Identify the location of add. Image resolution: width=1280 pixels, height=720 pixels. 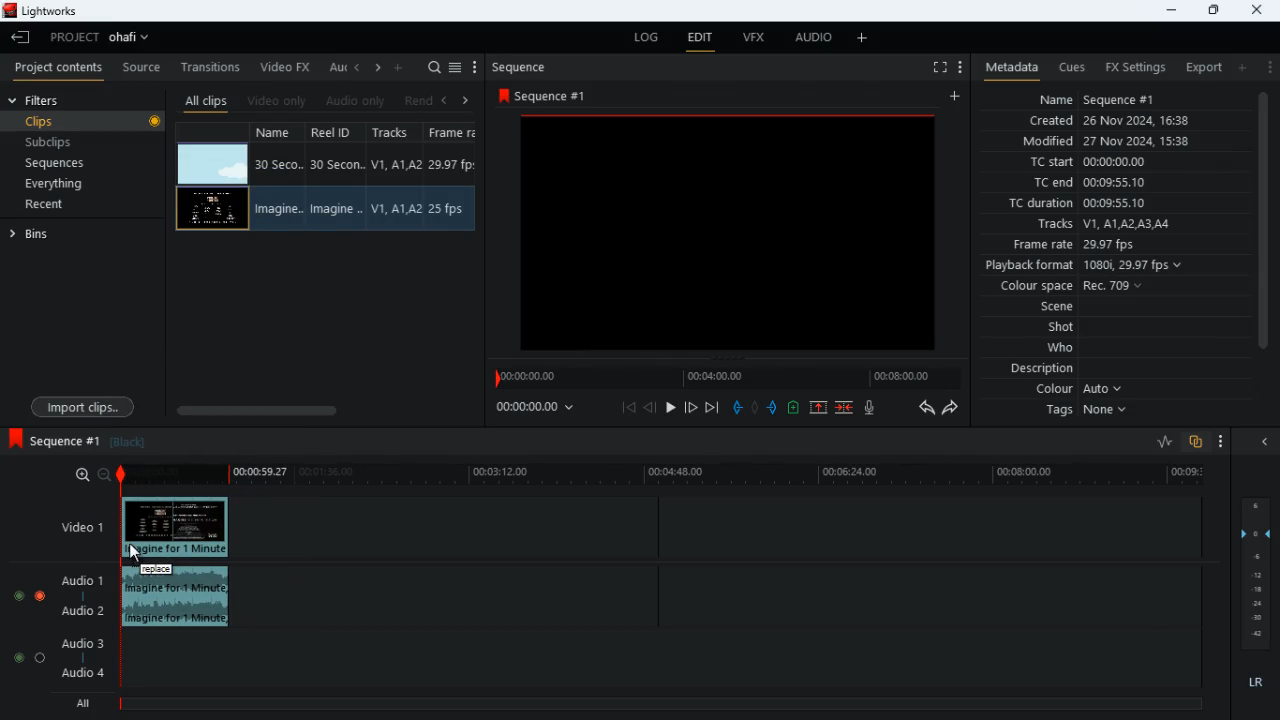
(960, 96).